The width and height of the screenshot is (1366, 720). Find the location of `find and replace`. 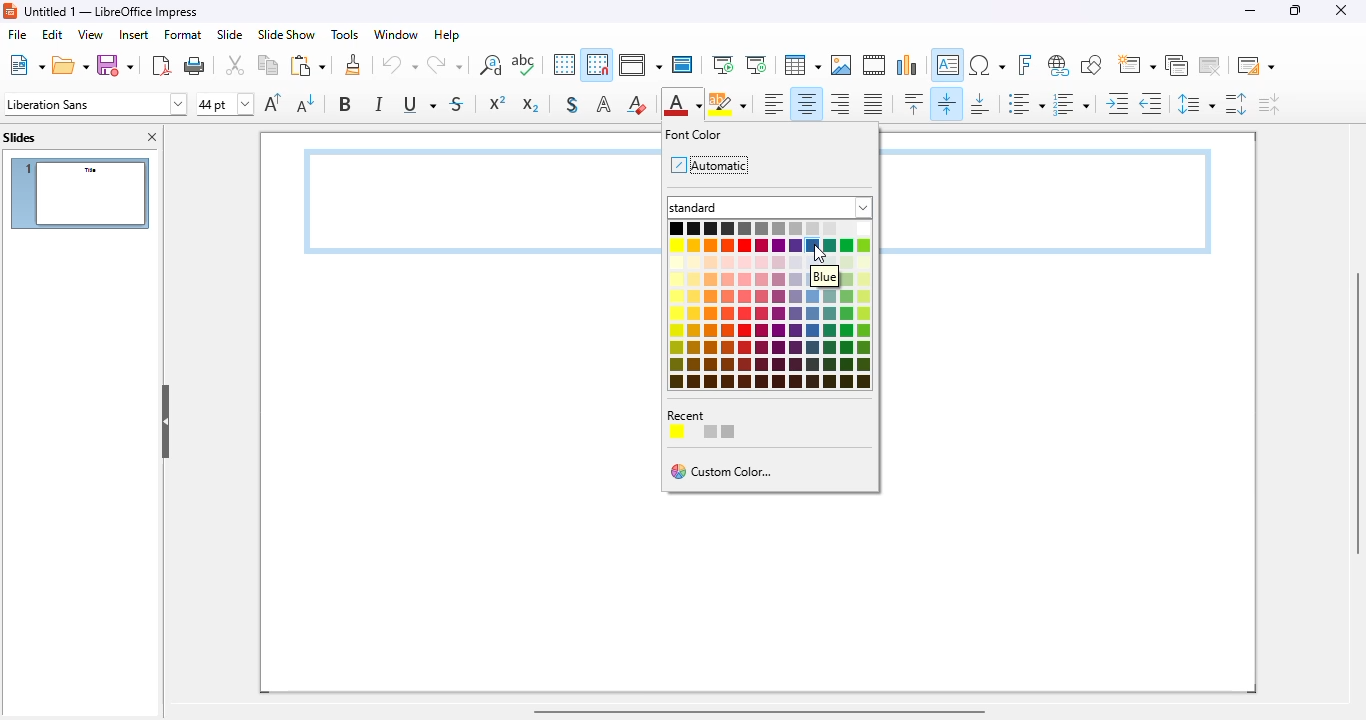

find and replace is located at coordinates (491, 65).